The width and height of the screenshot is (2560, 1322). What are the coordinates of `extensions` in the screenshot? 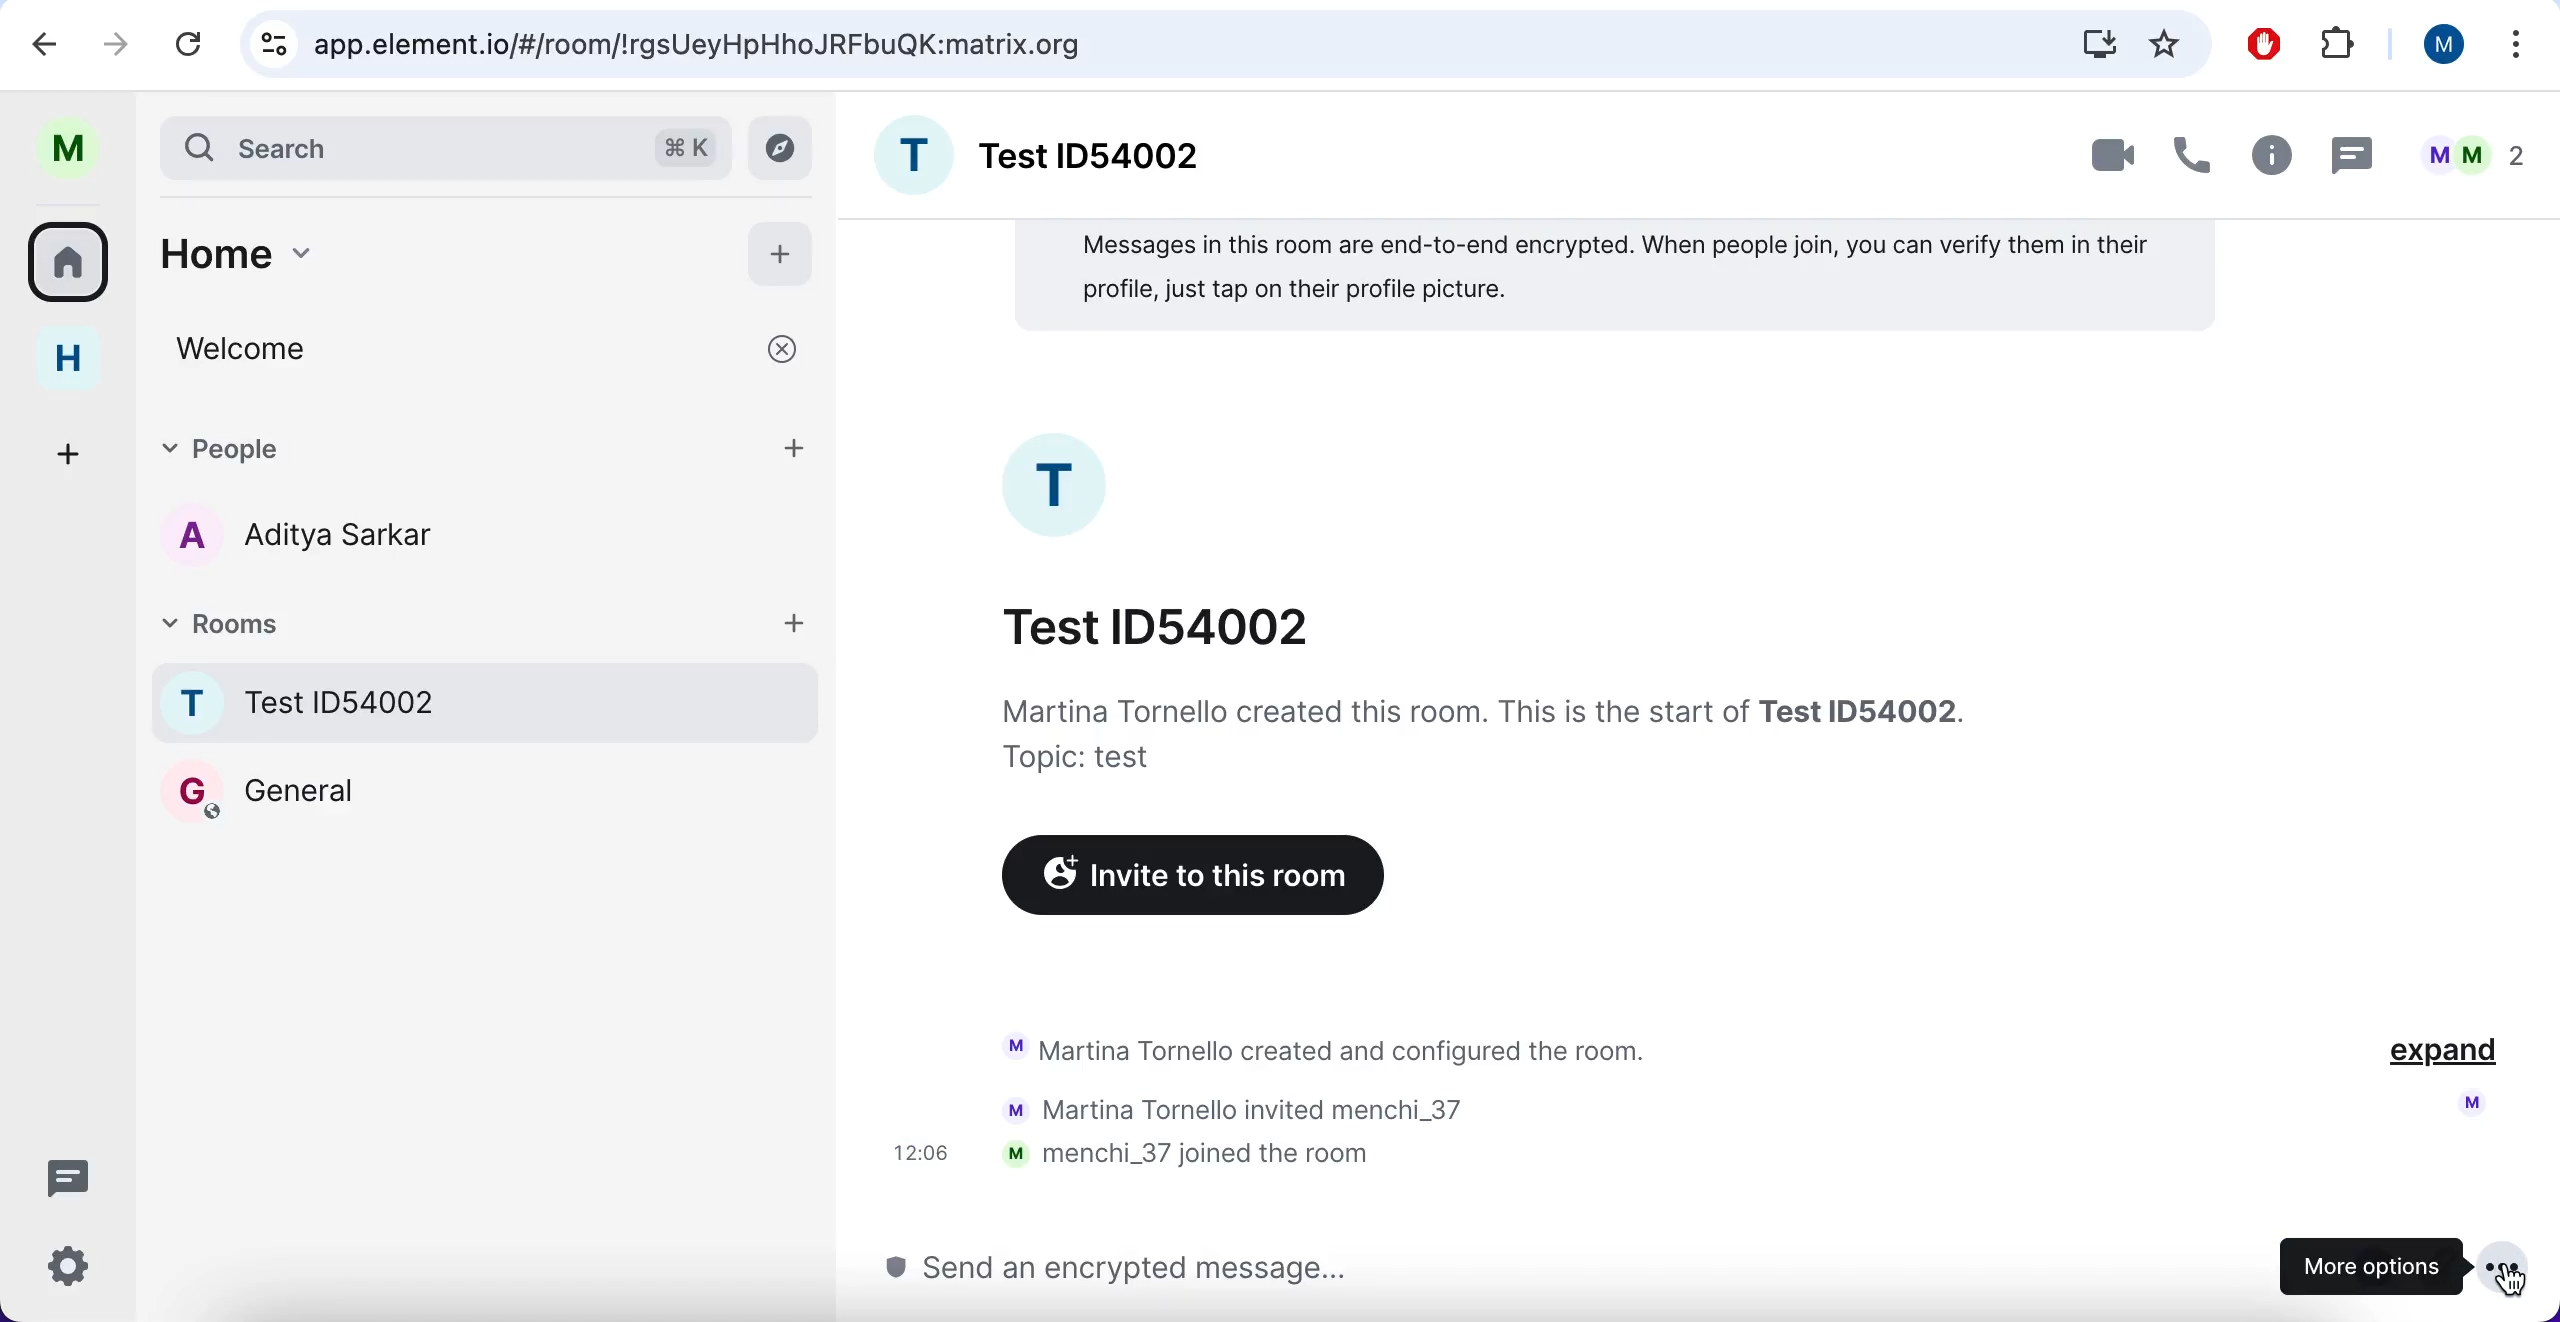 It's located at (2338, 42).